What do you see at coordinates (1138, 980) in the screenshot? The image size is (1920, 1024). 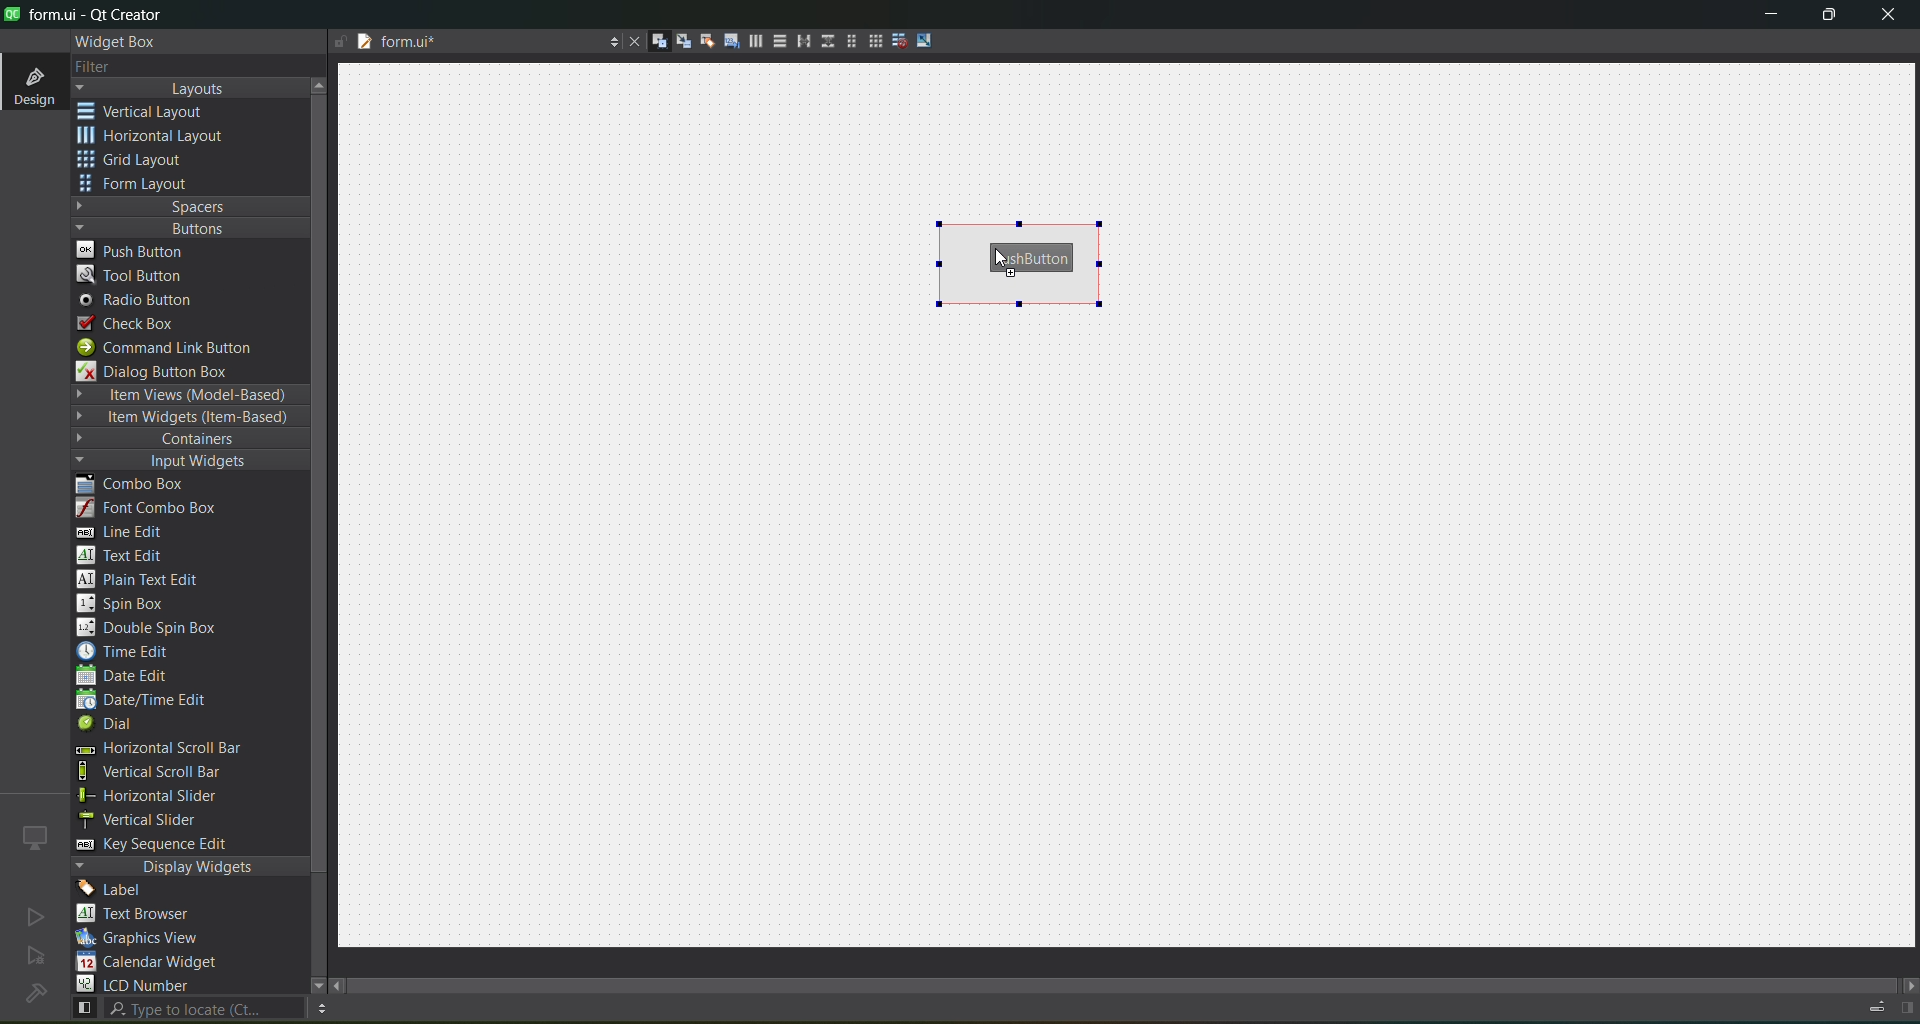 I see `scroll bar` at bounding box center [1138, 980].